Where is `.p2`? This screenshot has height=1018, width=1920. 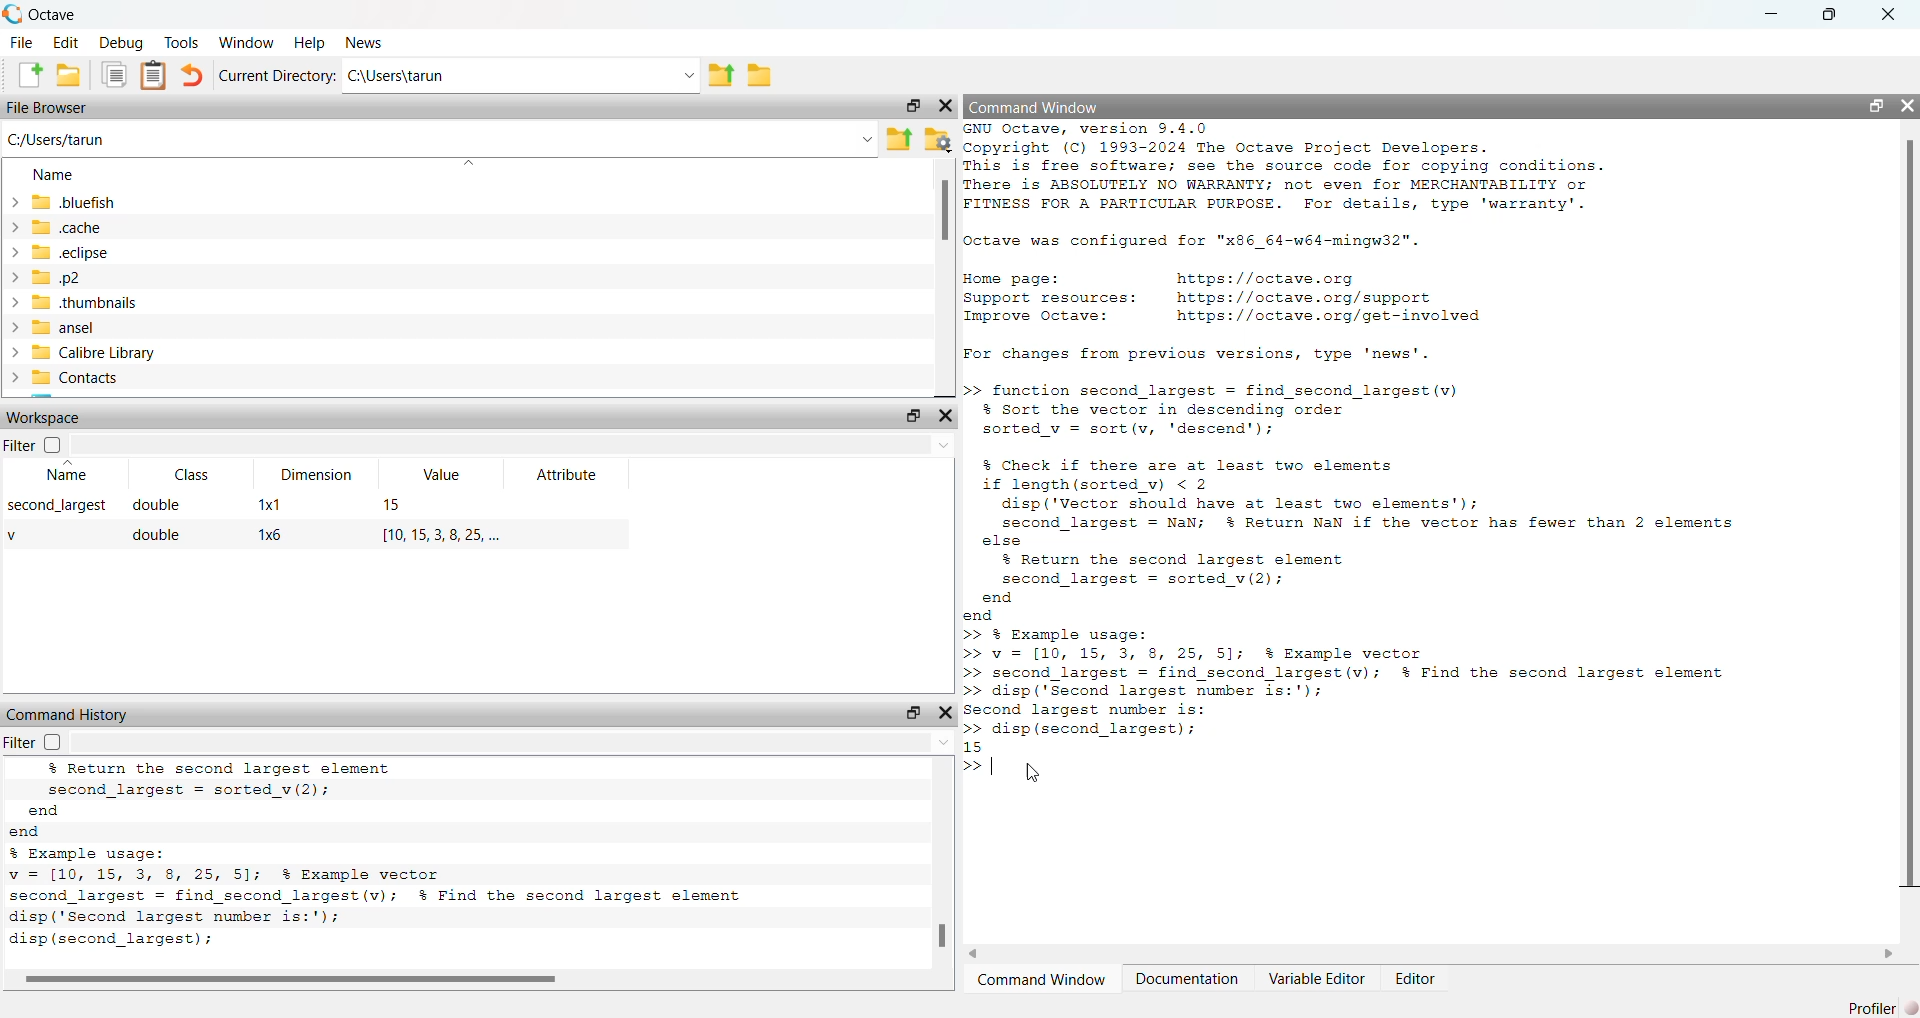
.p2 is located at coordinates (90, 278).